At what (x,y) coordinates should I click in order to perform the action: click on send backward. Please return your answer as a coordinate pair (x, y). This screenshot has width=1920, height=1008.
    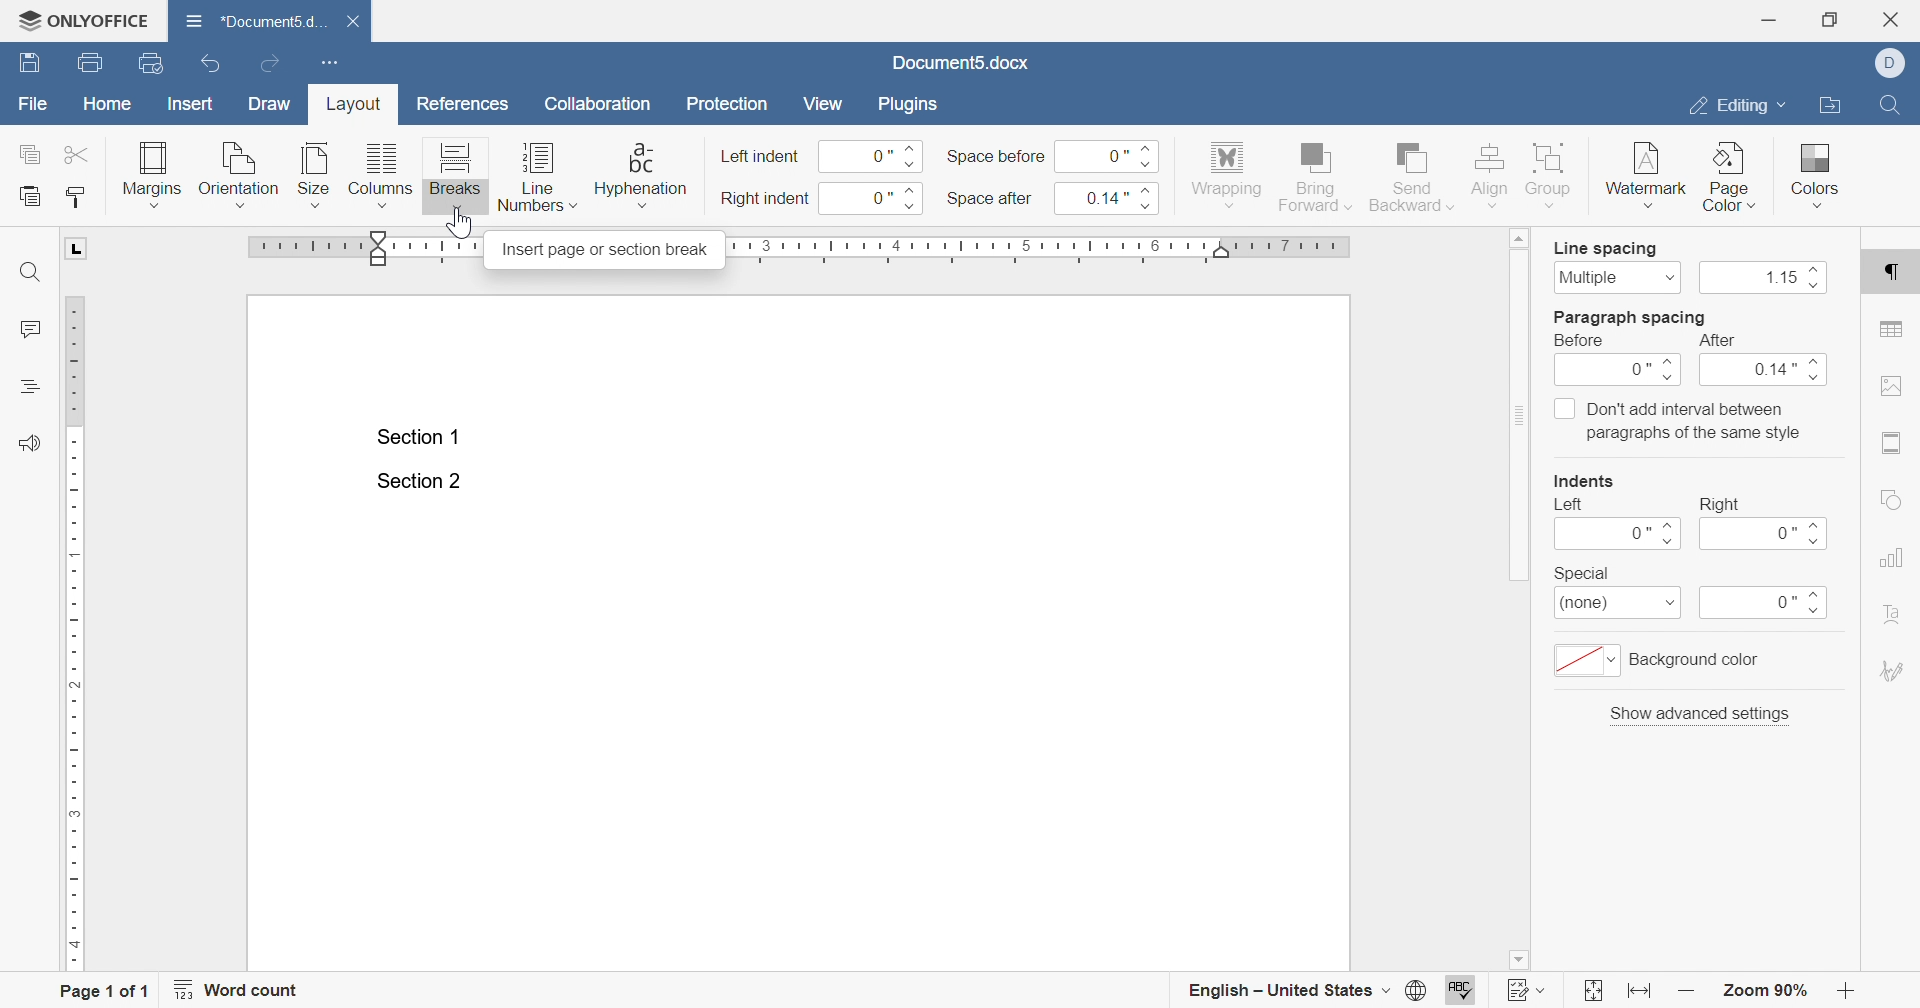
    Looking at the image, I should click on (1413, 174).